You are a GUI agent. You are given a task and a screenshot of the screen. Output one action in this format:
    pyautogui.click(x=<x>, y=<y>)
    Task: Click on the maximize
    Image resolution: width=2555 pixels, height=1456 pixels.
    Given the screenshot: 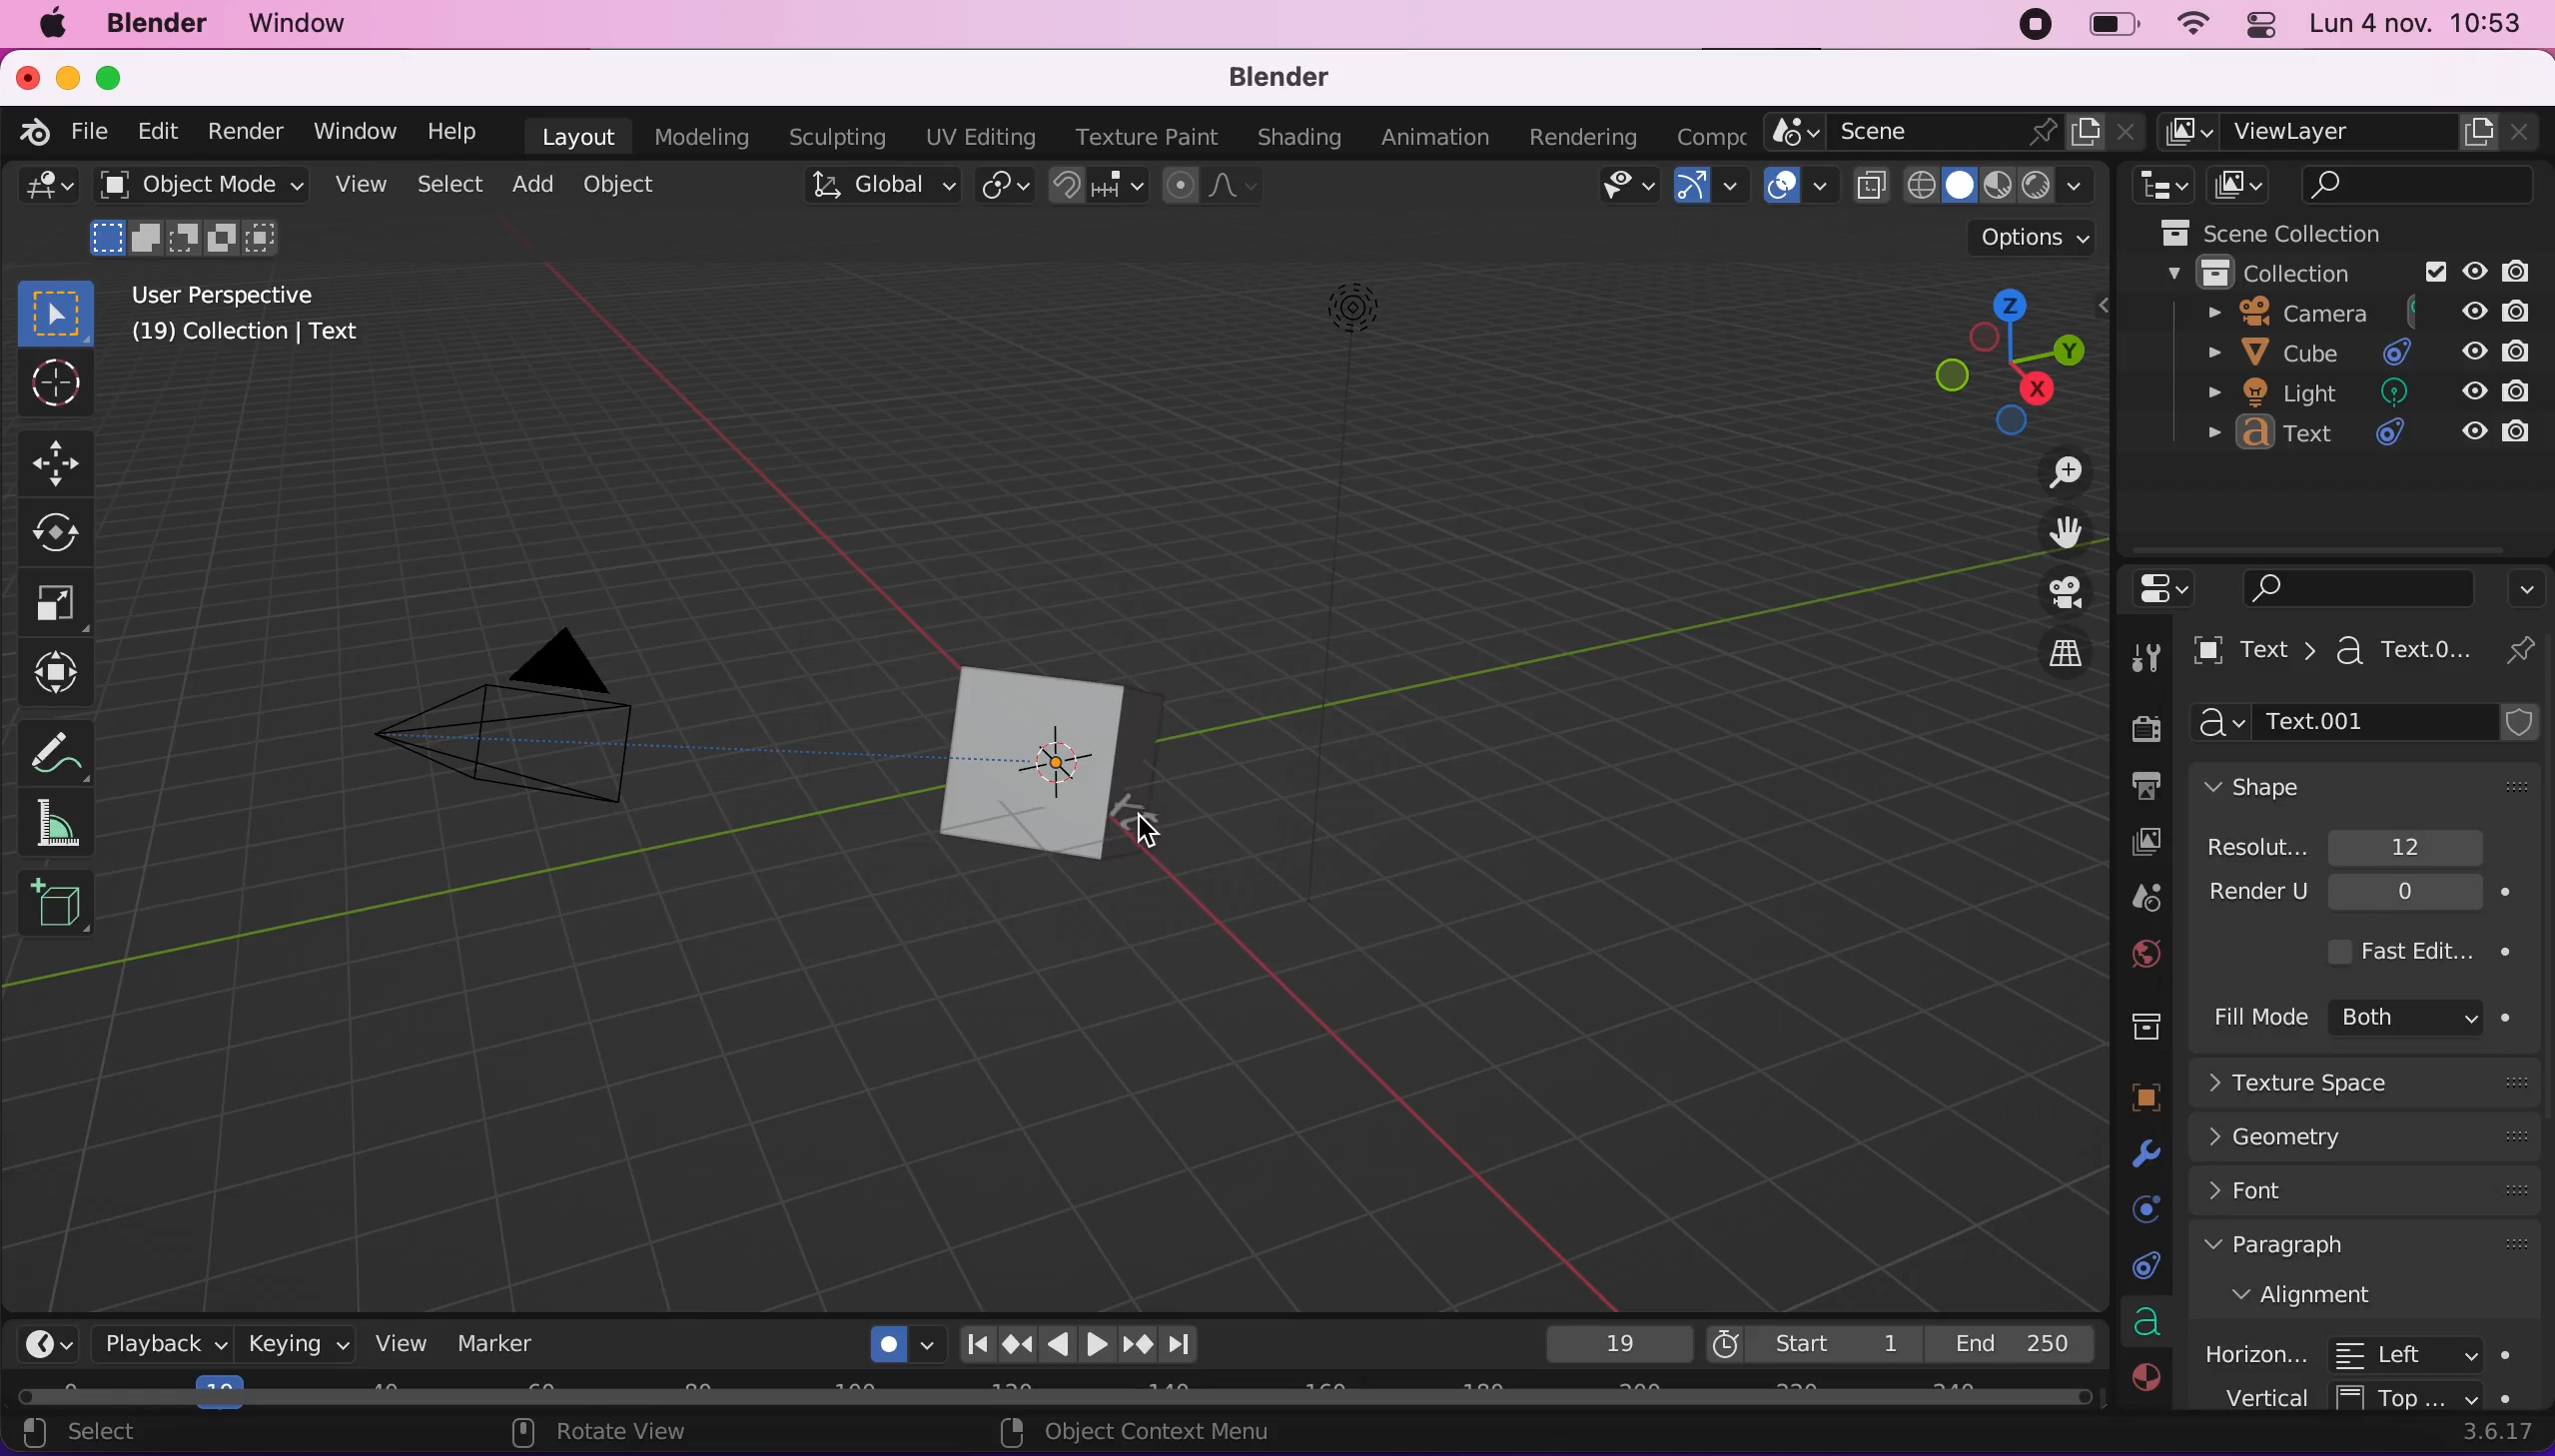 What is the action you would take?
    pyautogui.click(x=112, y=76)
    